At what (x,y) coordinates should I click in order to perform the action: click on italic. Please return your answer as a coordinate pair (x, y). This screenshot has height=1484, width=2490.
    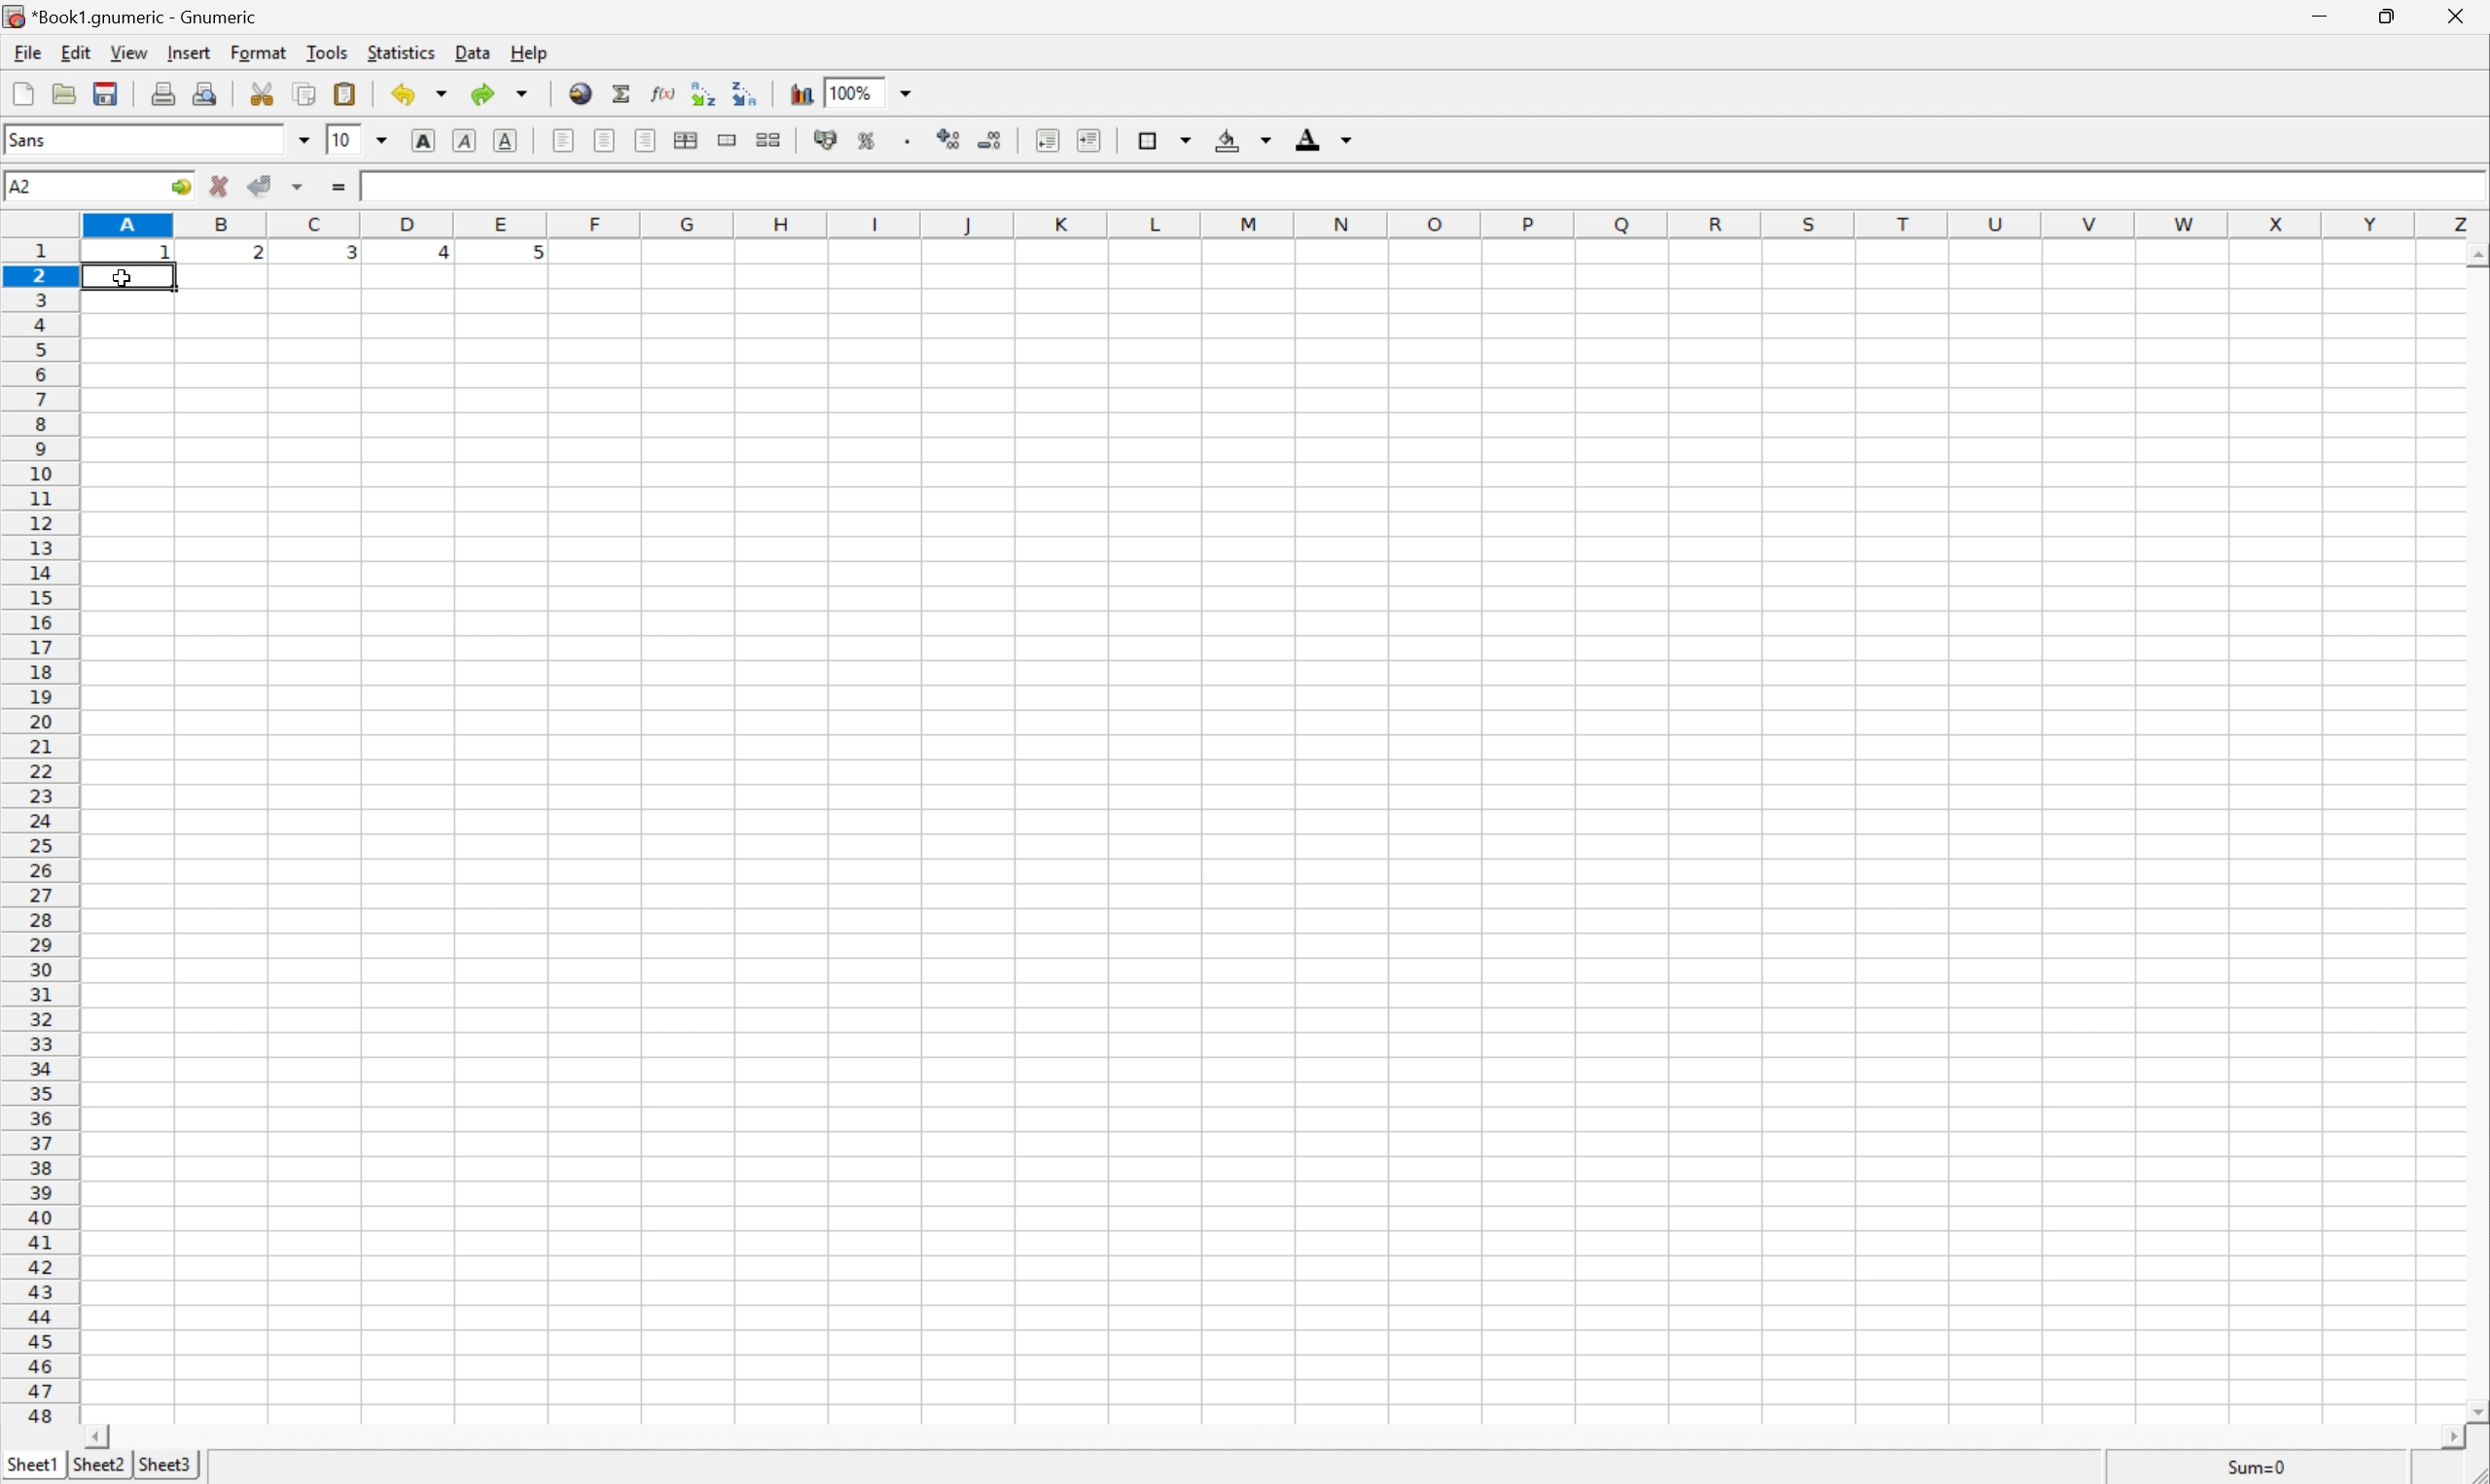
    Looking at the image, I should click on (466, 140).